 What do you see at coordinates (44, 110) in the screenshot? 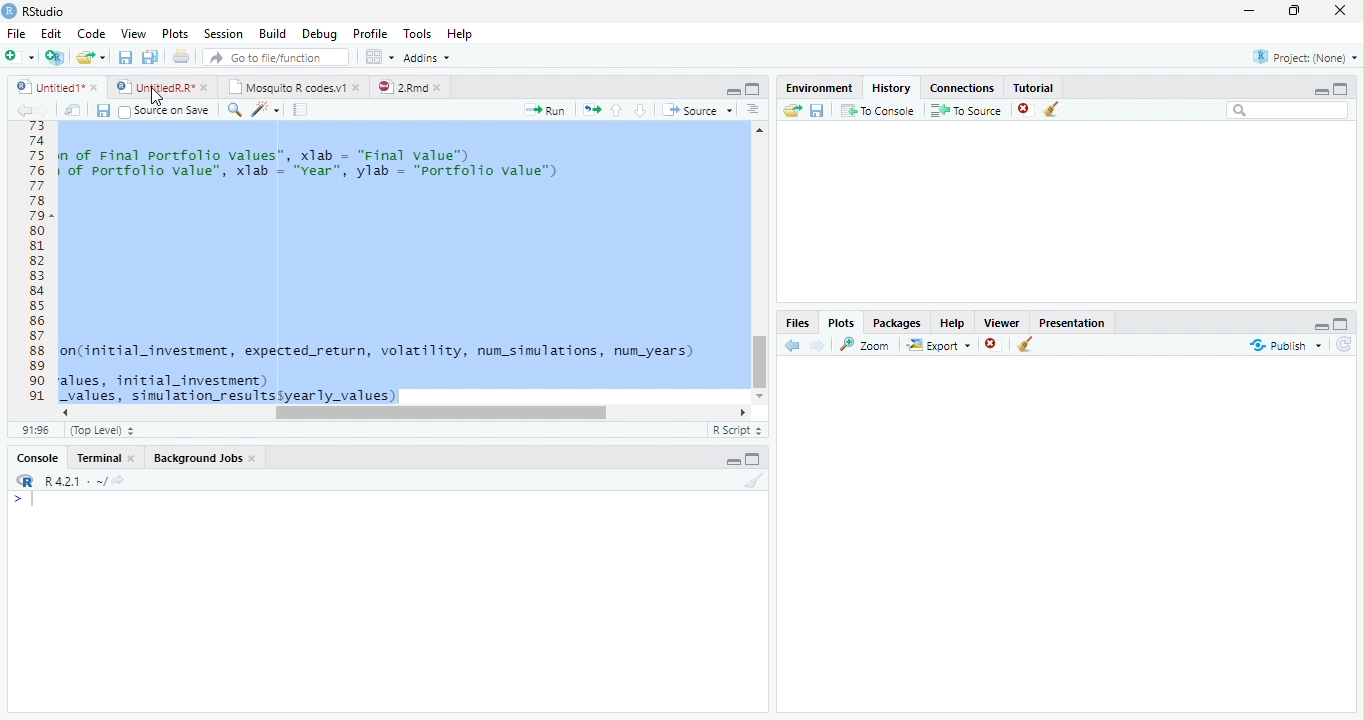
I see `next source location` at bounding box center [44, 110].